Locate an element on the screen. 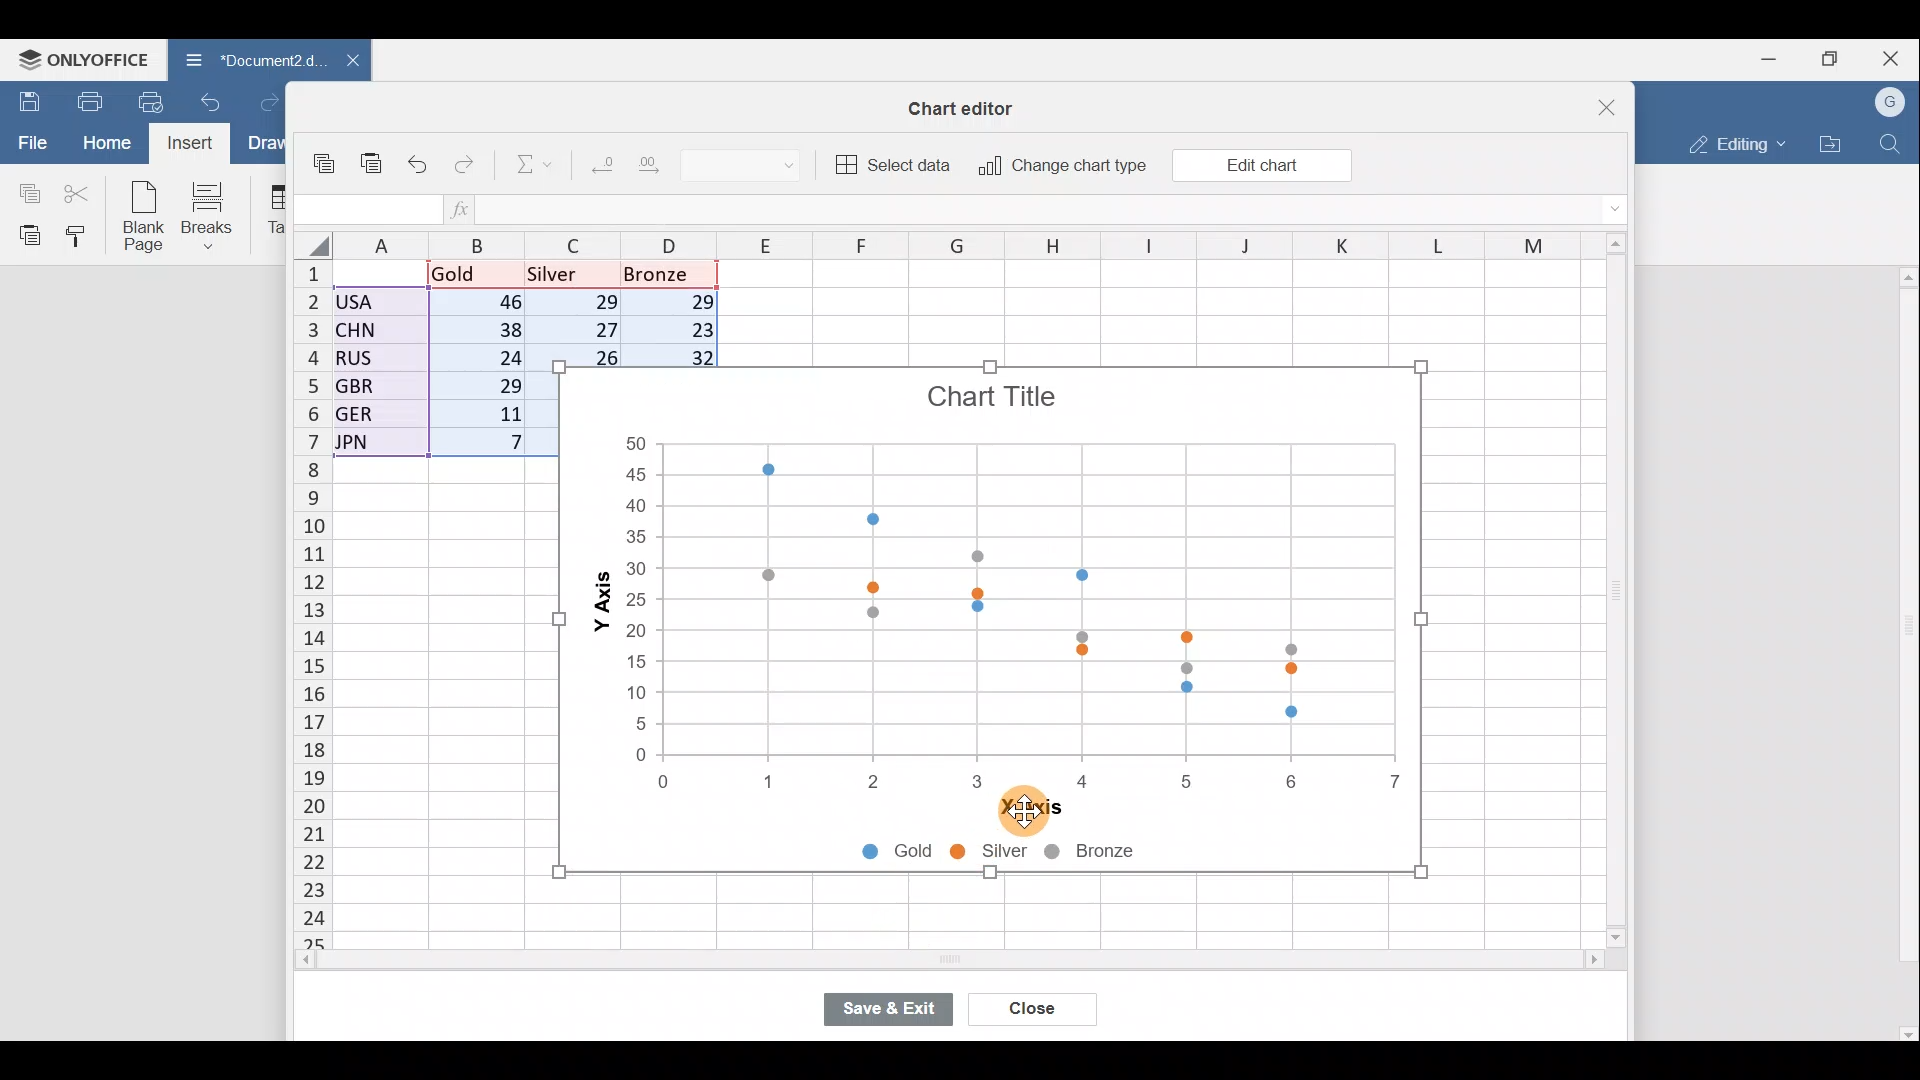 This screenshot has height=1080, width=1920. Open file location is located at coordinates (1832, 143).